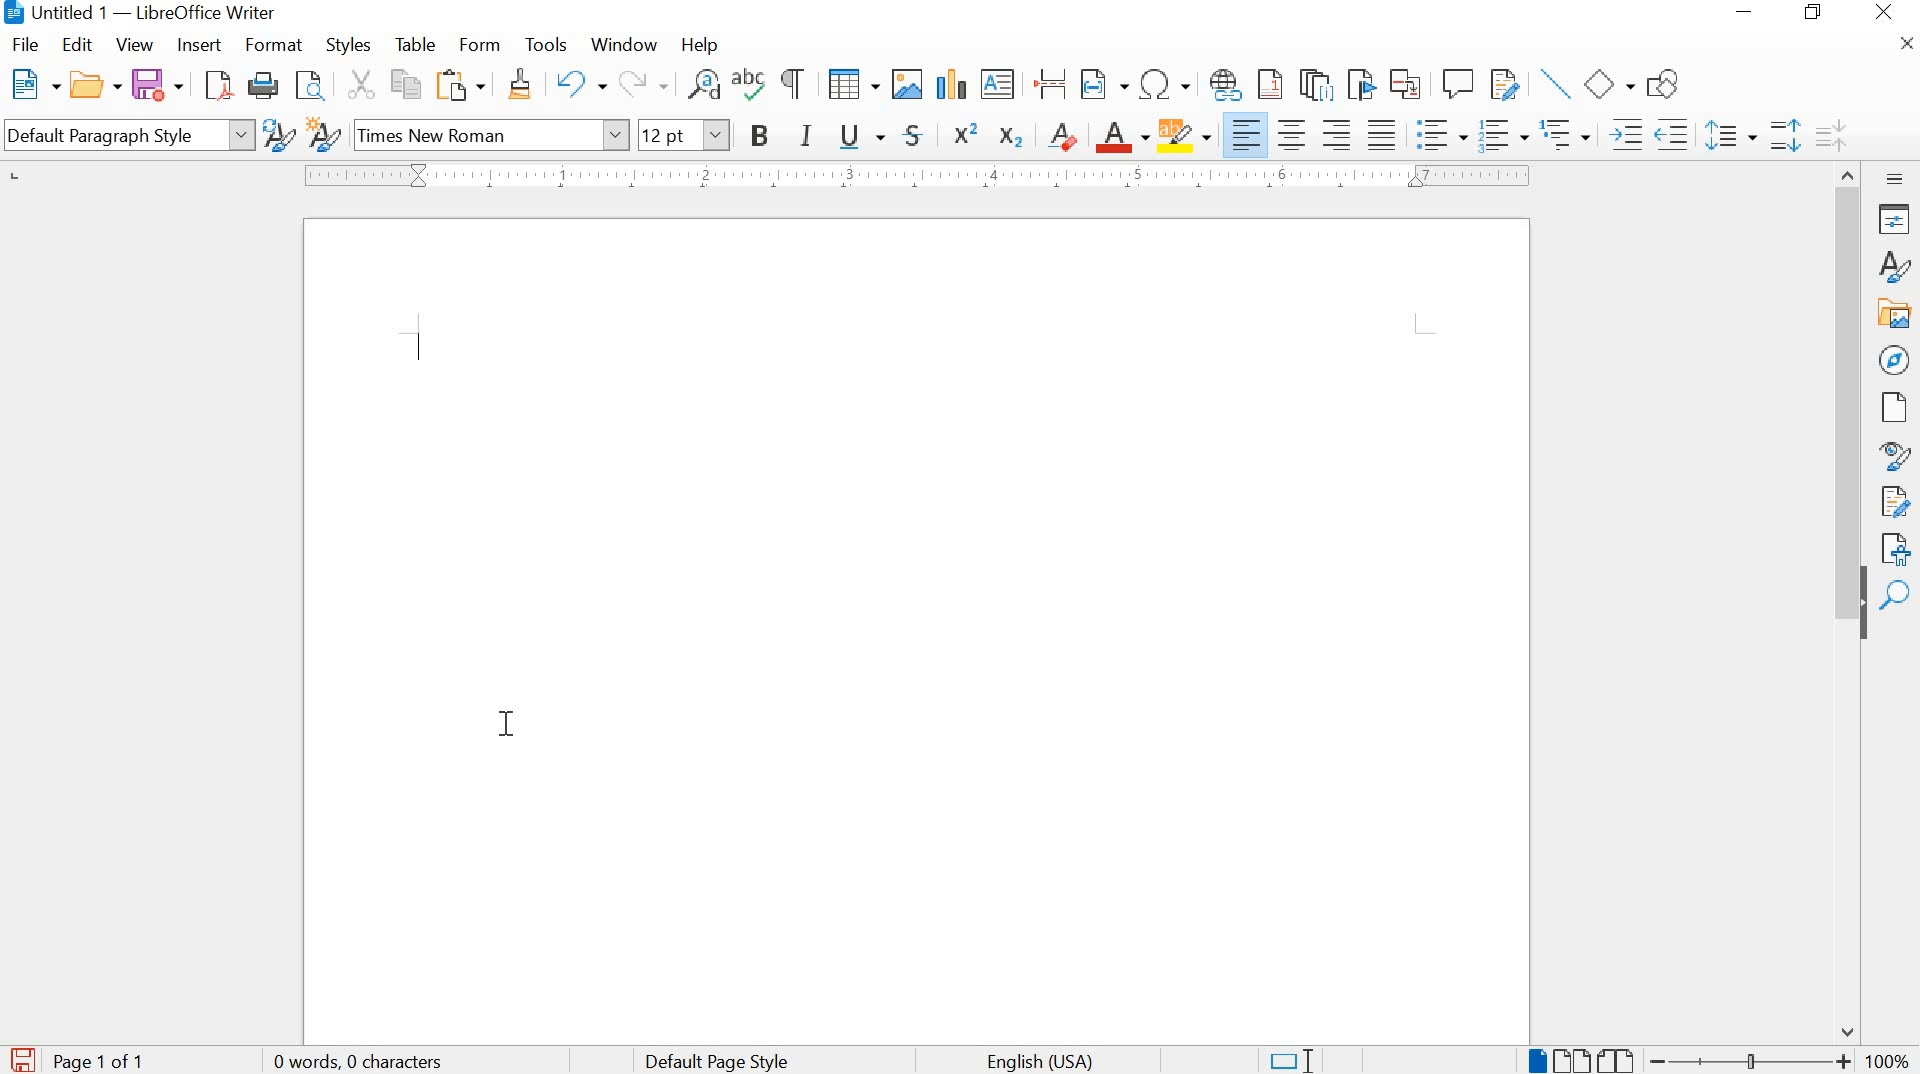 The height and width of the screenshot is (1074, 1920). I want to click on MINIMIZE, so click(1748, 15).